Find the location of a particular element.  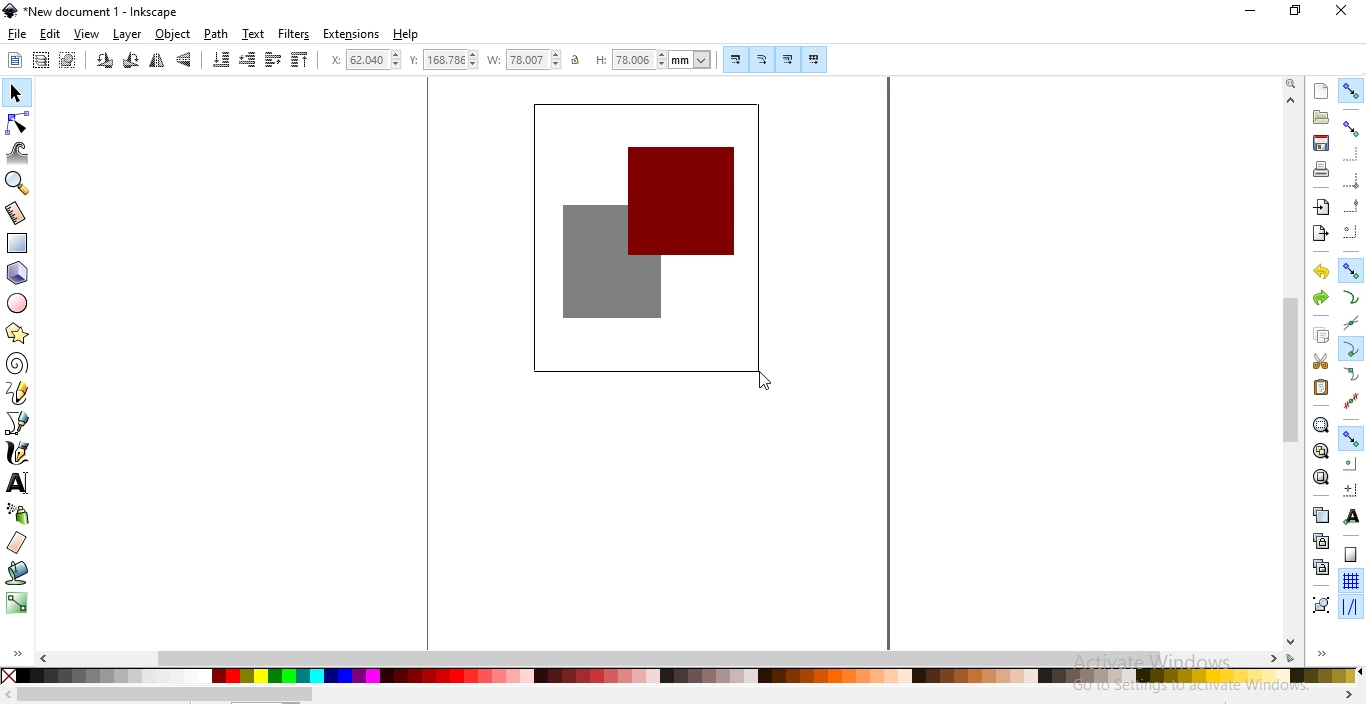

create duplicate is located at coordinates (1319, 514).